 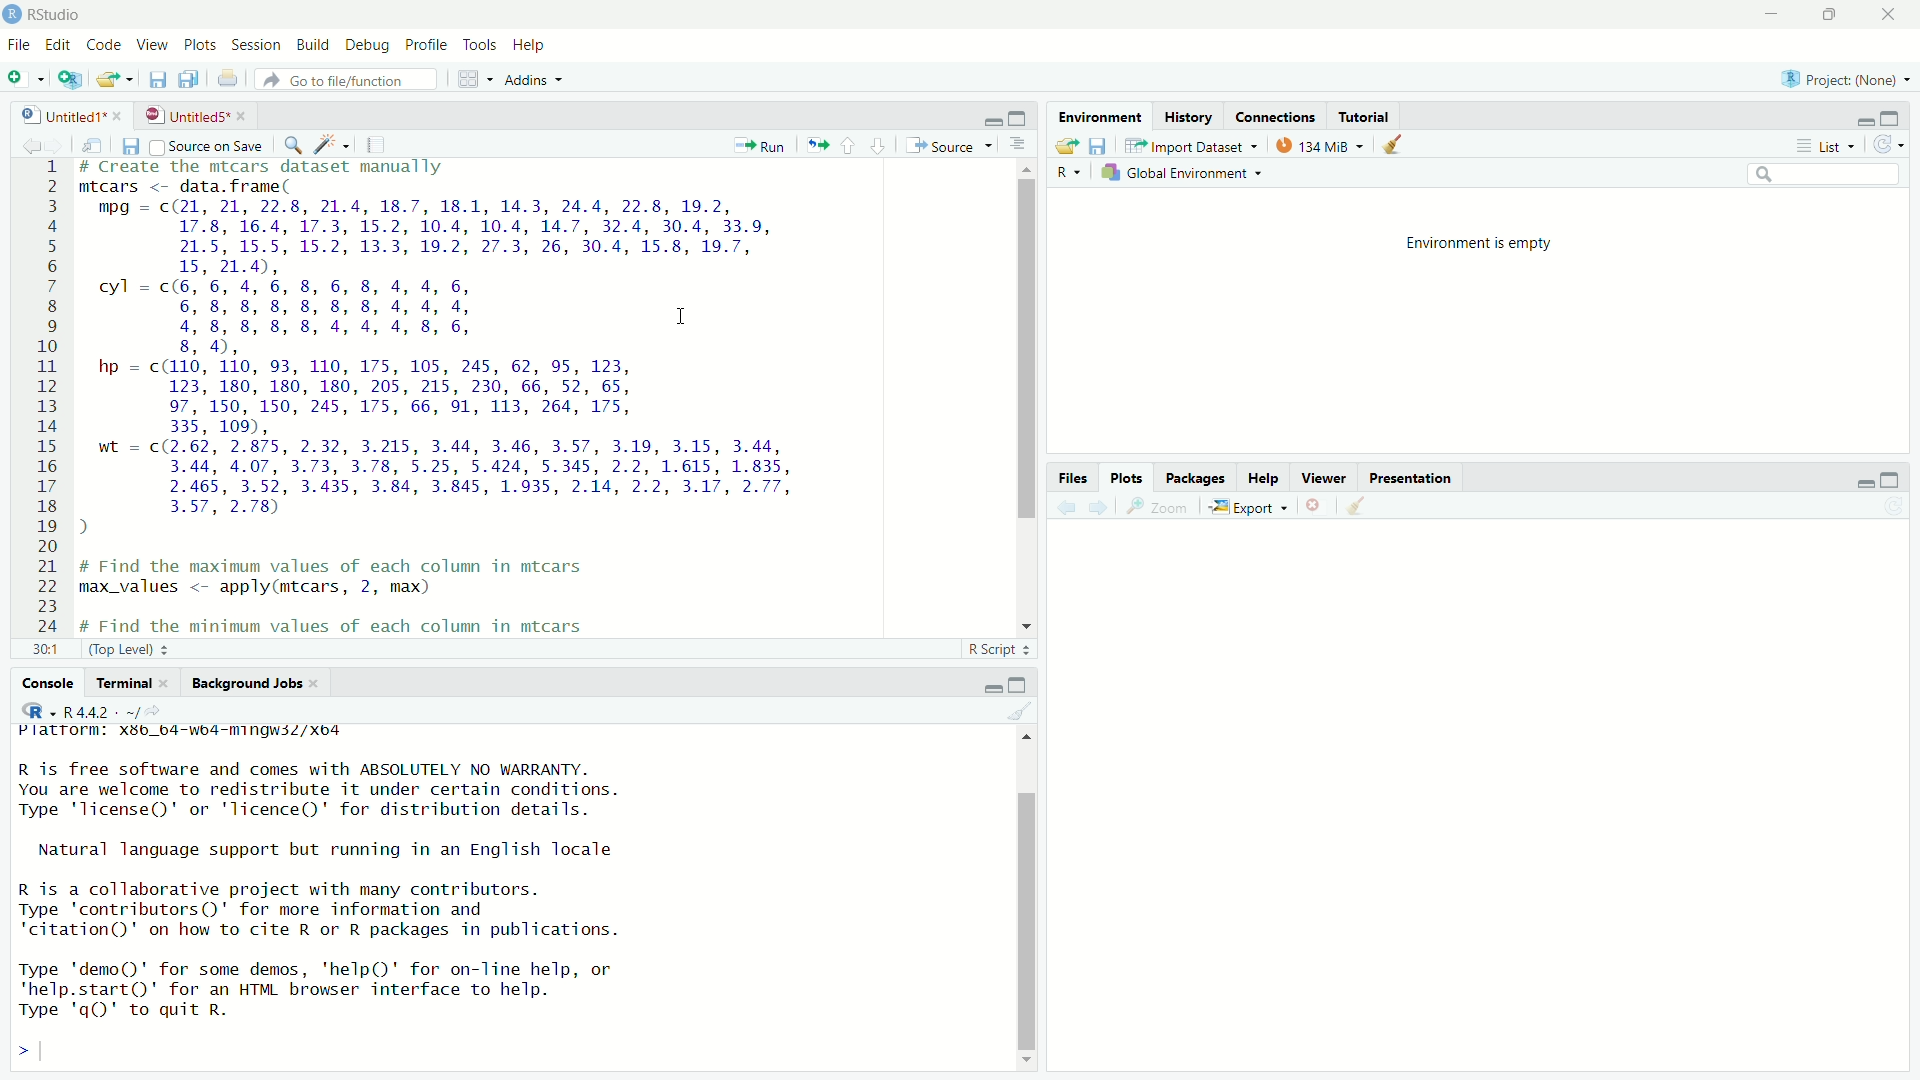 What do you see at coordinates (1020, 117) in the screenshot?
I see `maximise` at bounding box center [1020, 117].